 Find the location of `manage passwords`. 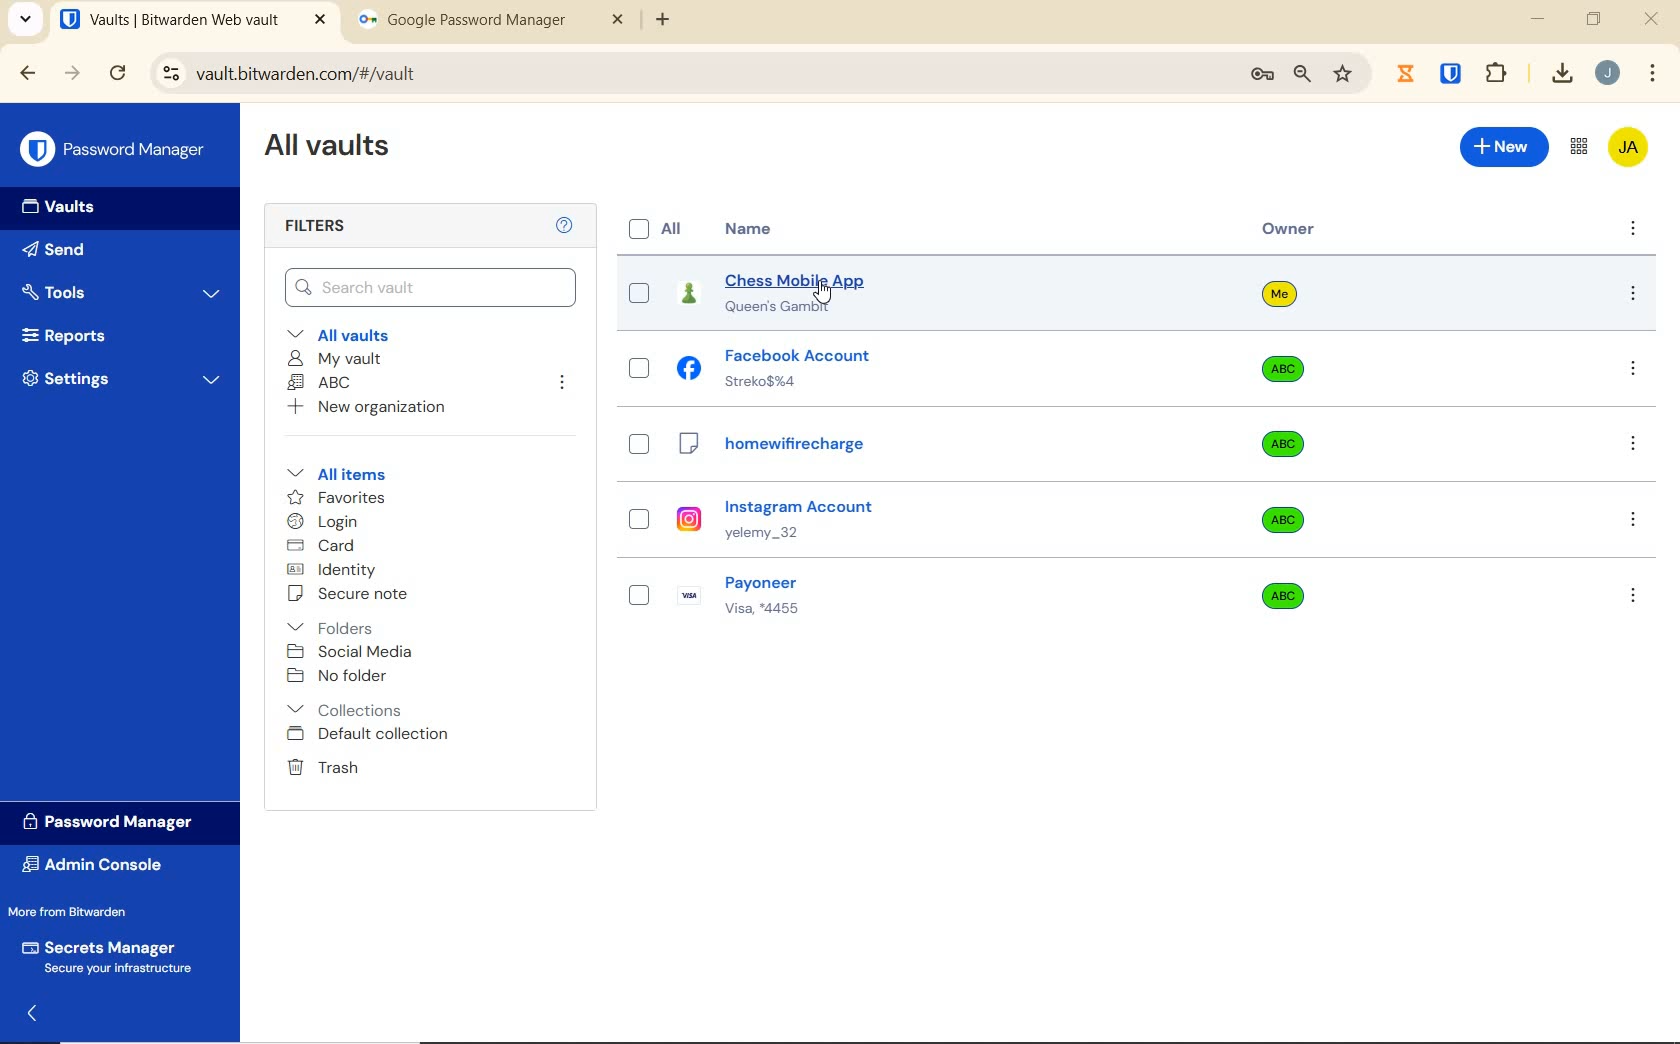

manage passwords is located at coordinates (1259, 77).